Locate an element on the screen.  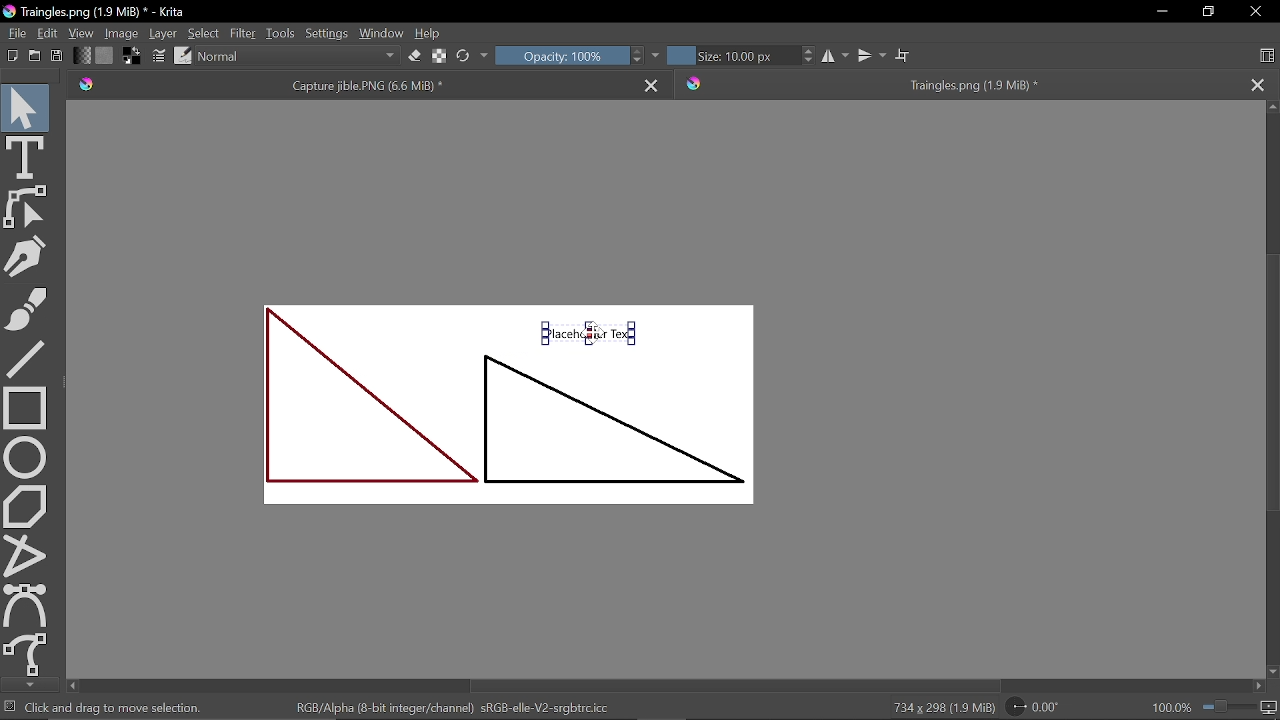
Polyline tool is located at coordinates (22, 555).